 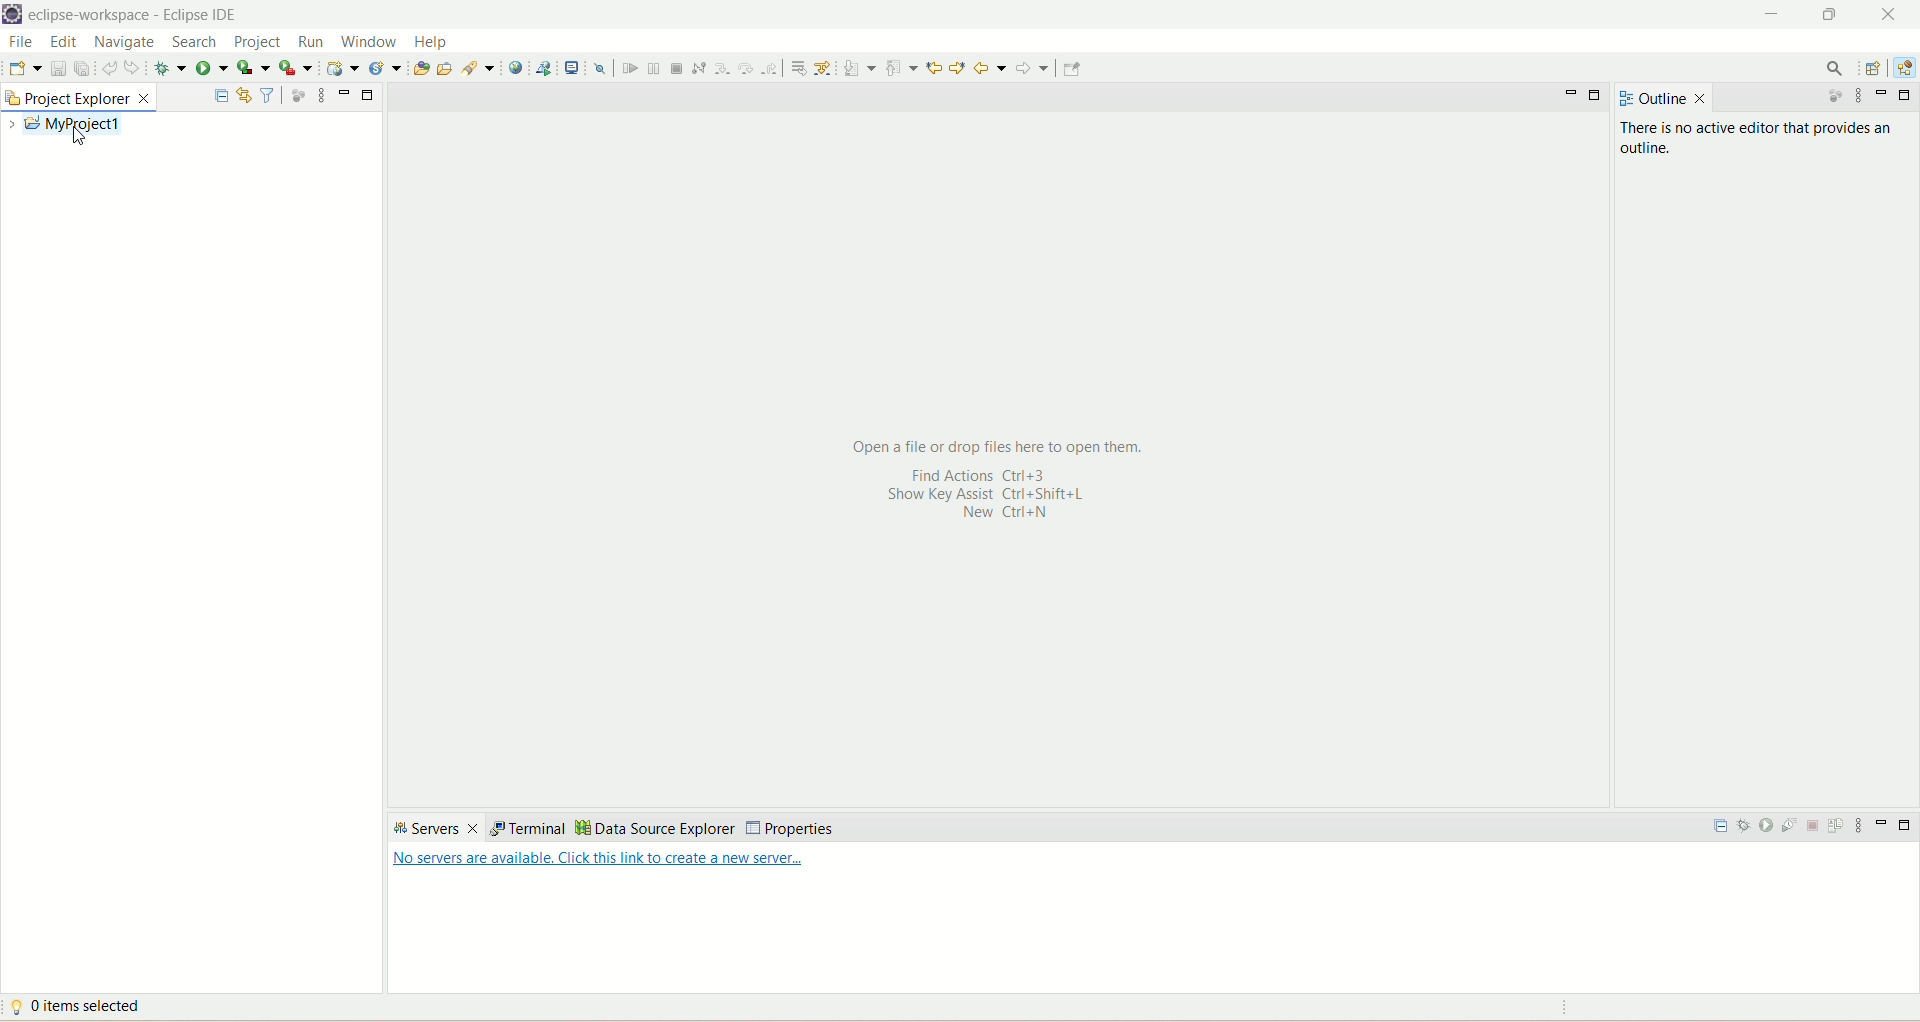 I want to click on maximize, so click(x=1906, y=828).